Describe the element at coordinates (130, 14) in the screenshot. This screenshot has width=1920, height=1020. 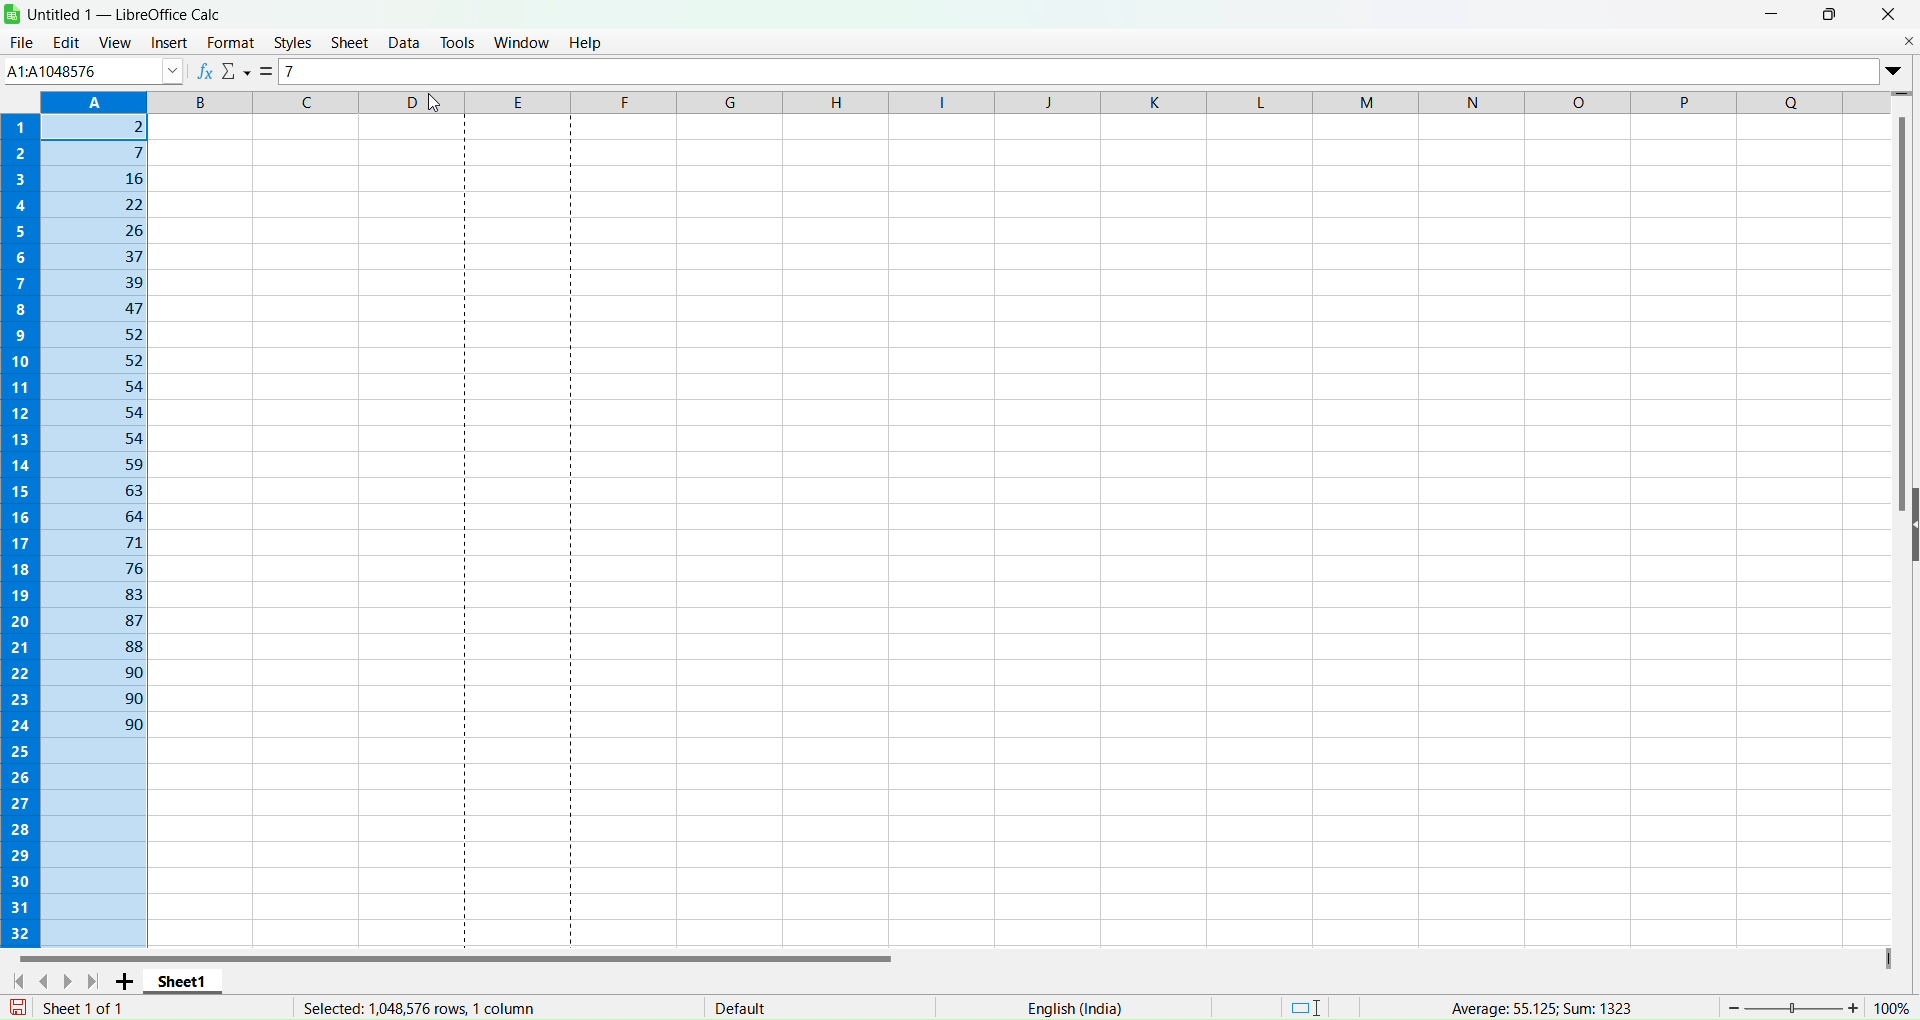
I see `Title` at that location.